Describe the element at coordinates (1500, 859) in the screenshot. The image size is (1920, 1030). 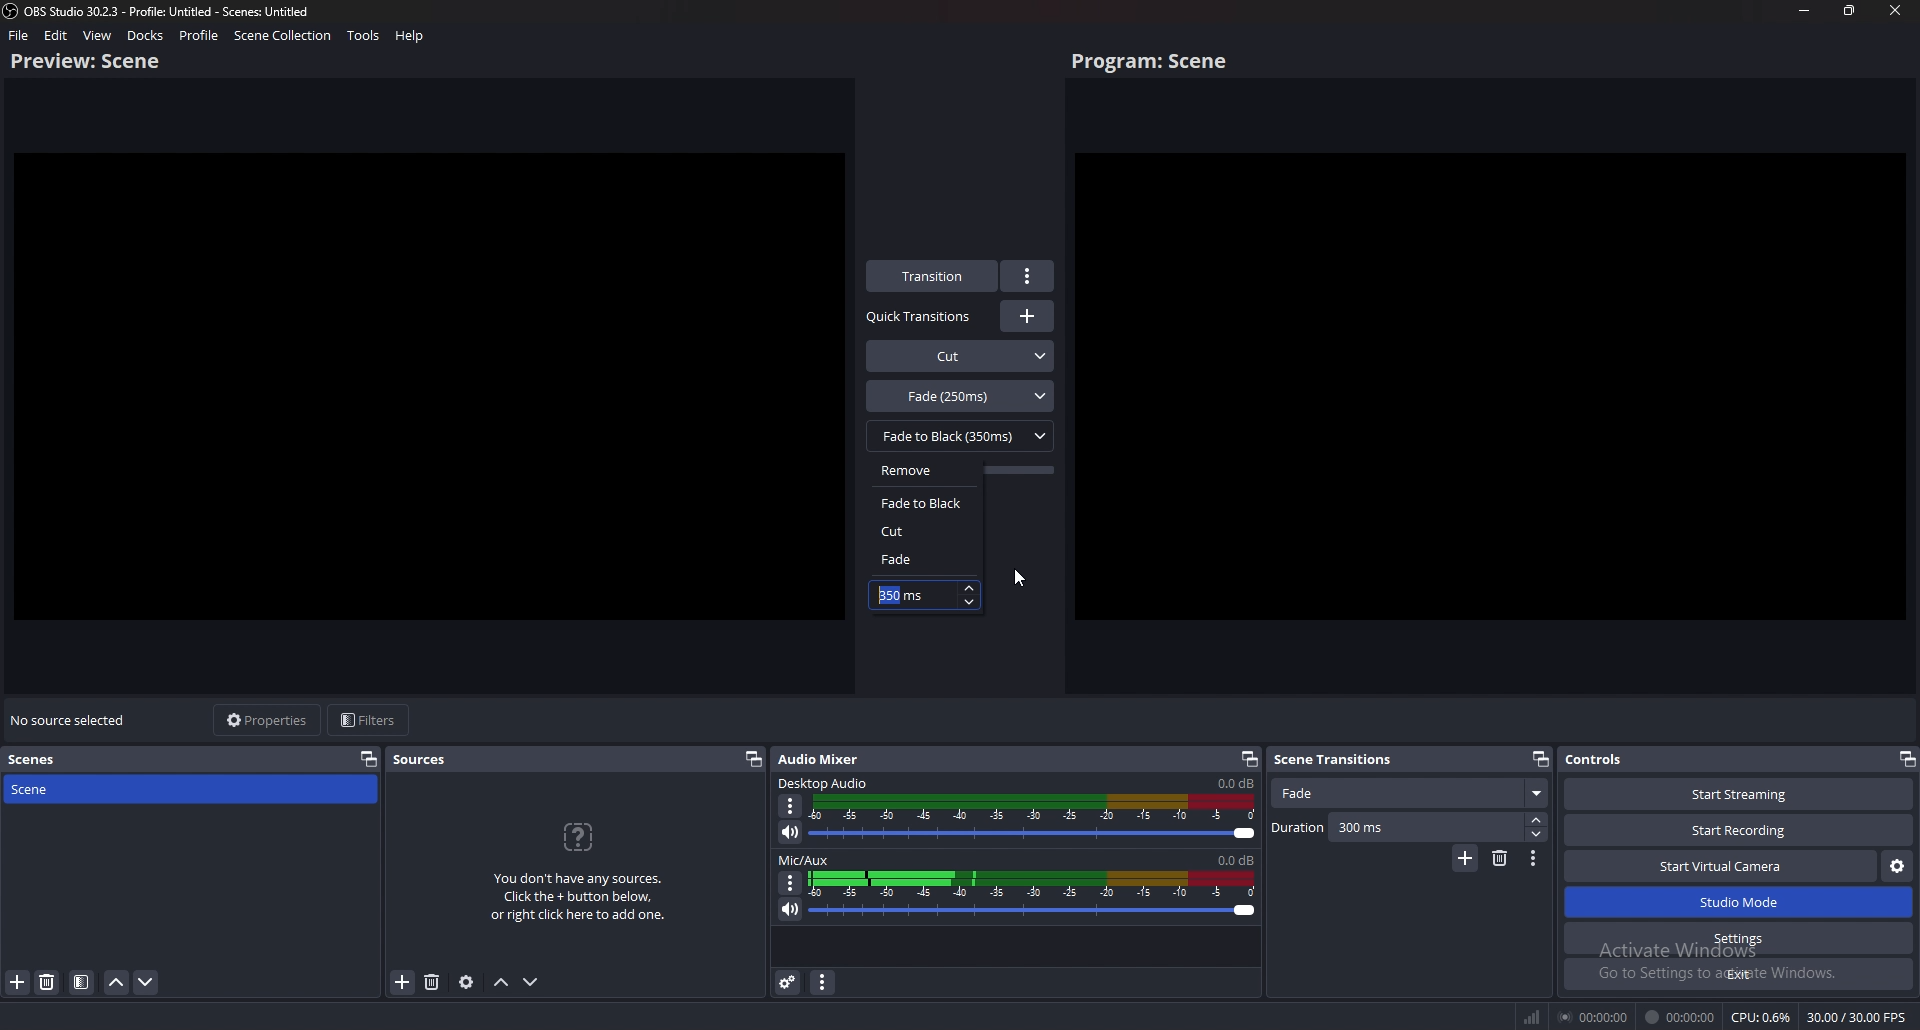
I see `Delete scene transitions` at that location.